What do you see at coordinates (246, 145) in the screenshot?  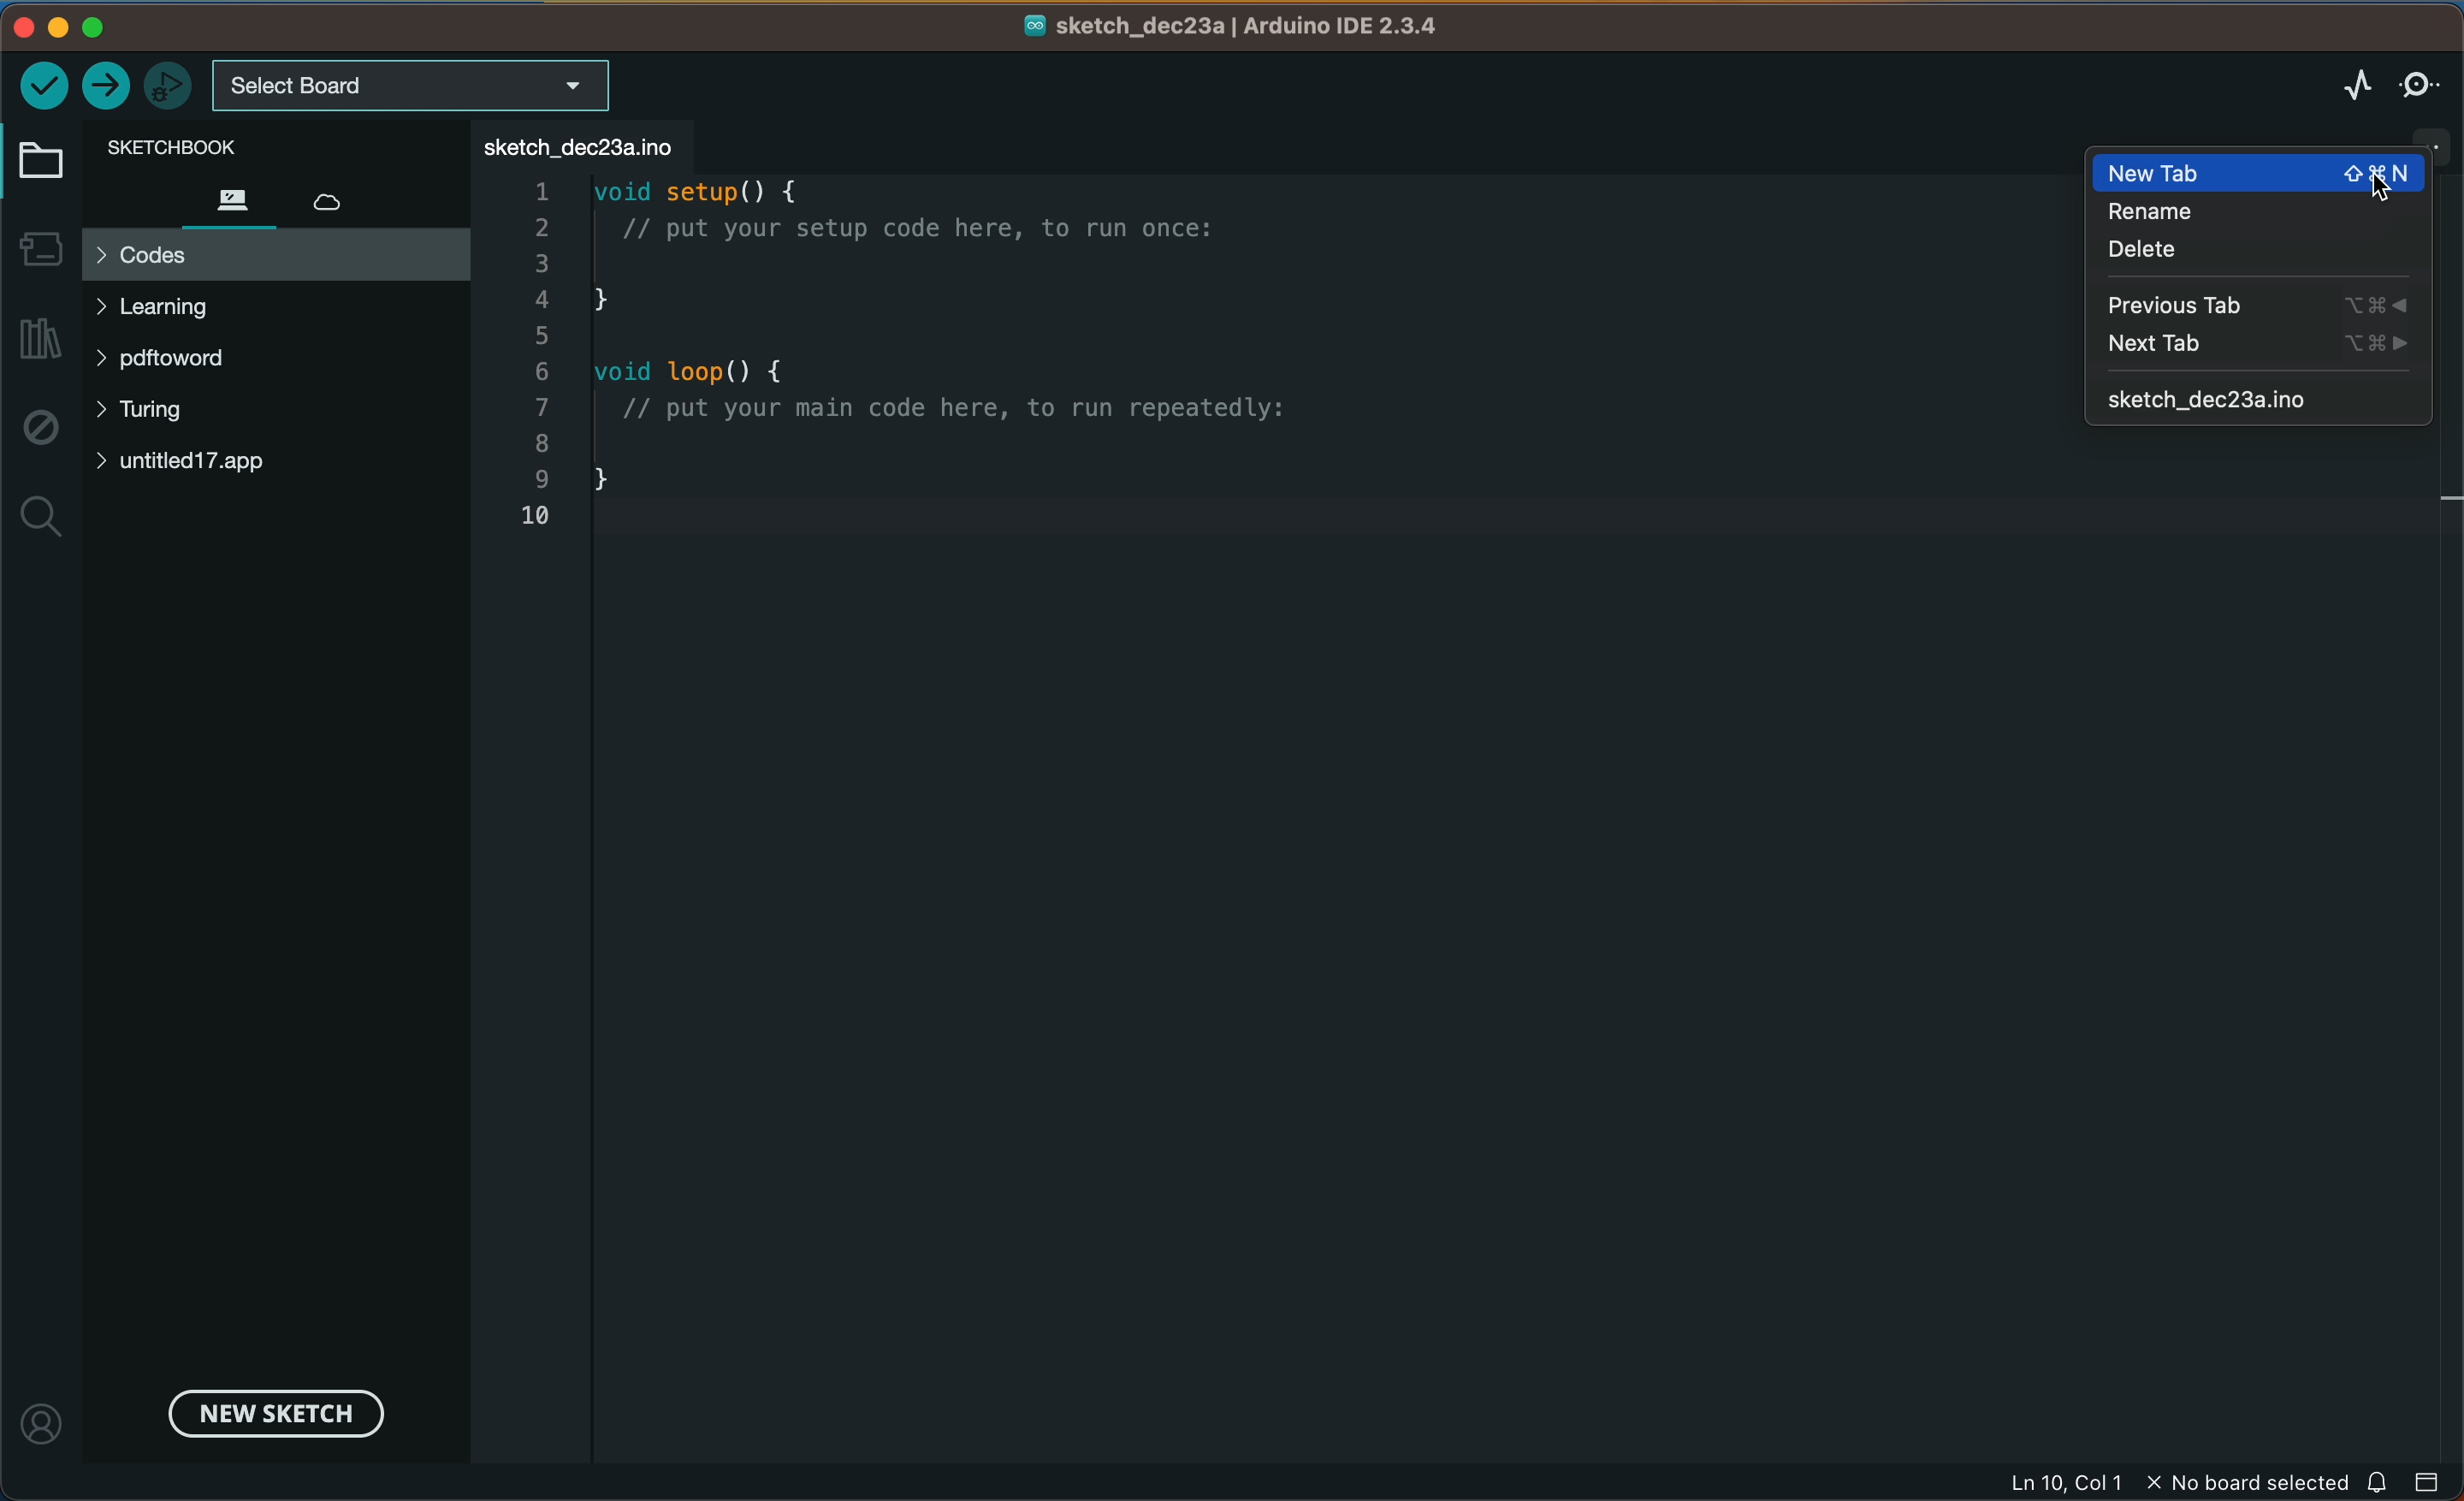 I see `sketchbook` at bounding box center [246, 145].